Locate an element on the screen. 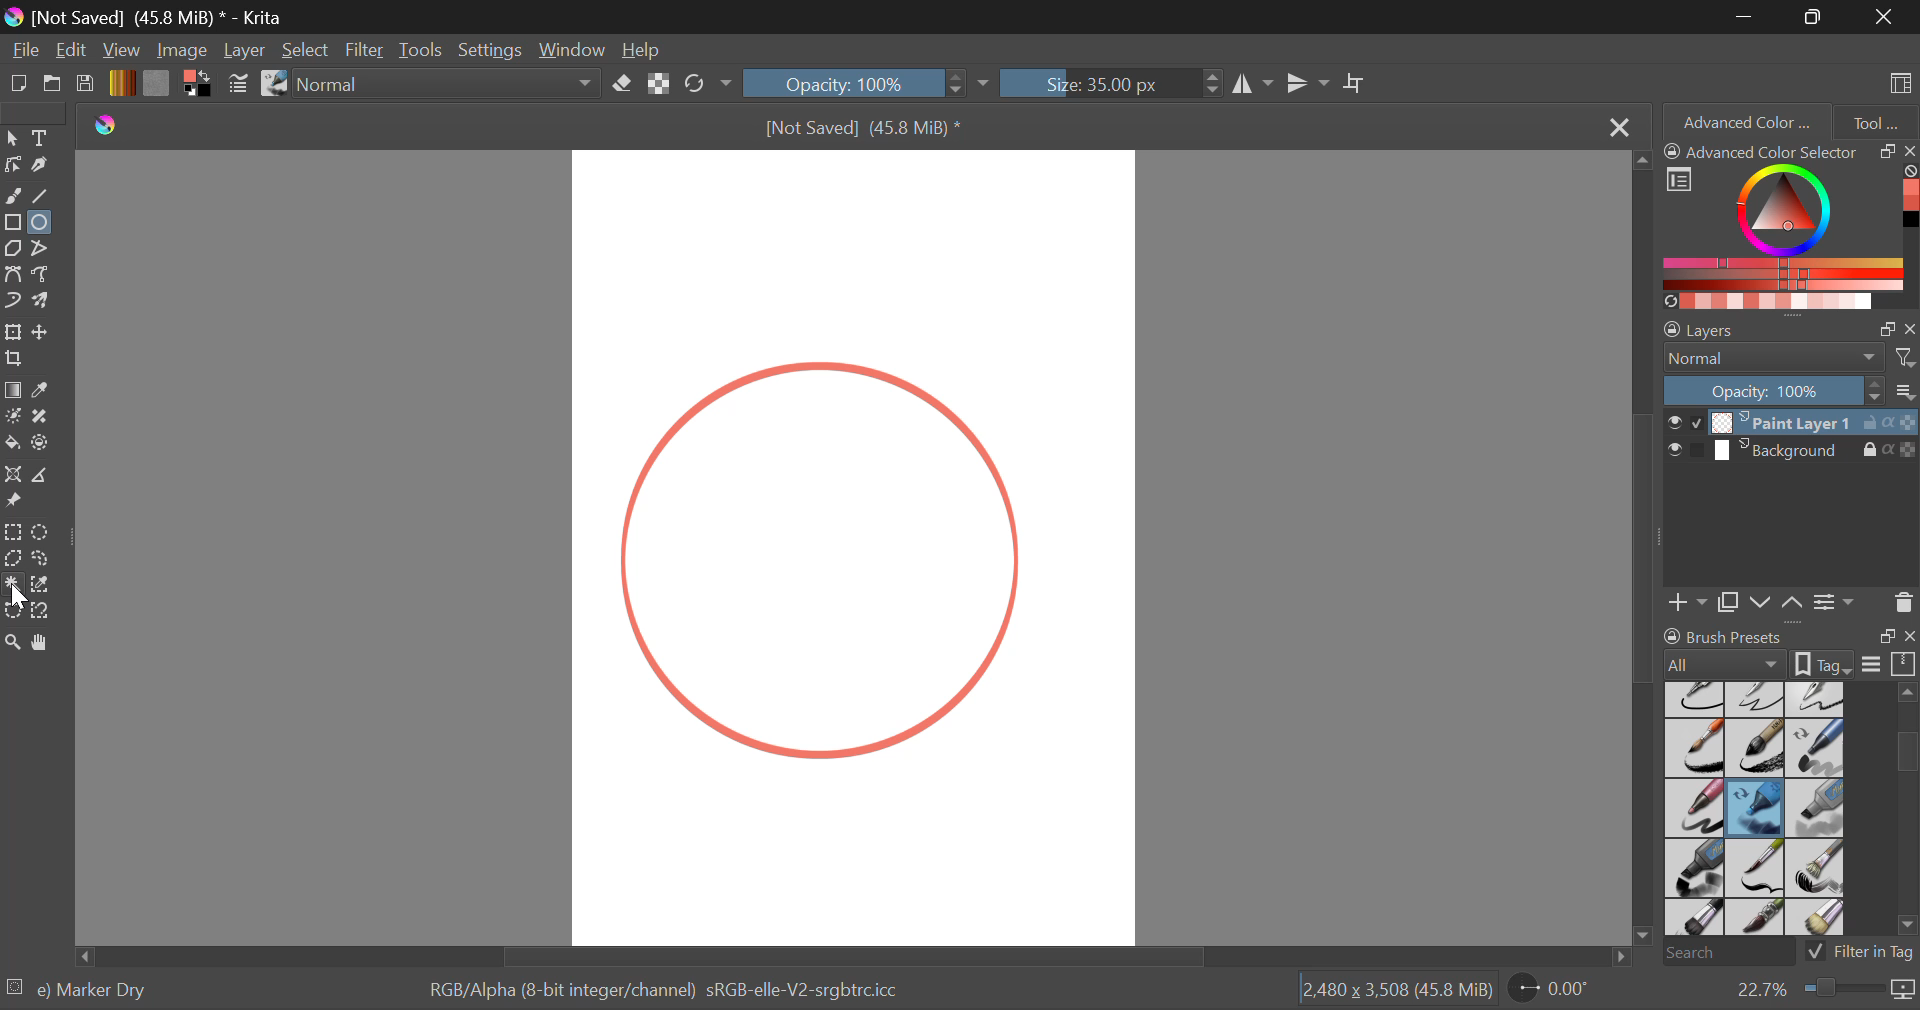  Freehand Path Tool is located at coordinates (41, 273).